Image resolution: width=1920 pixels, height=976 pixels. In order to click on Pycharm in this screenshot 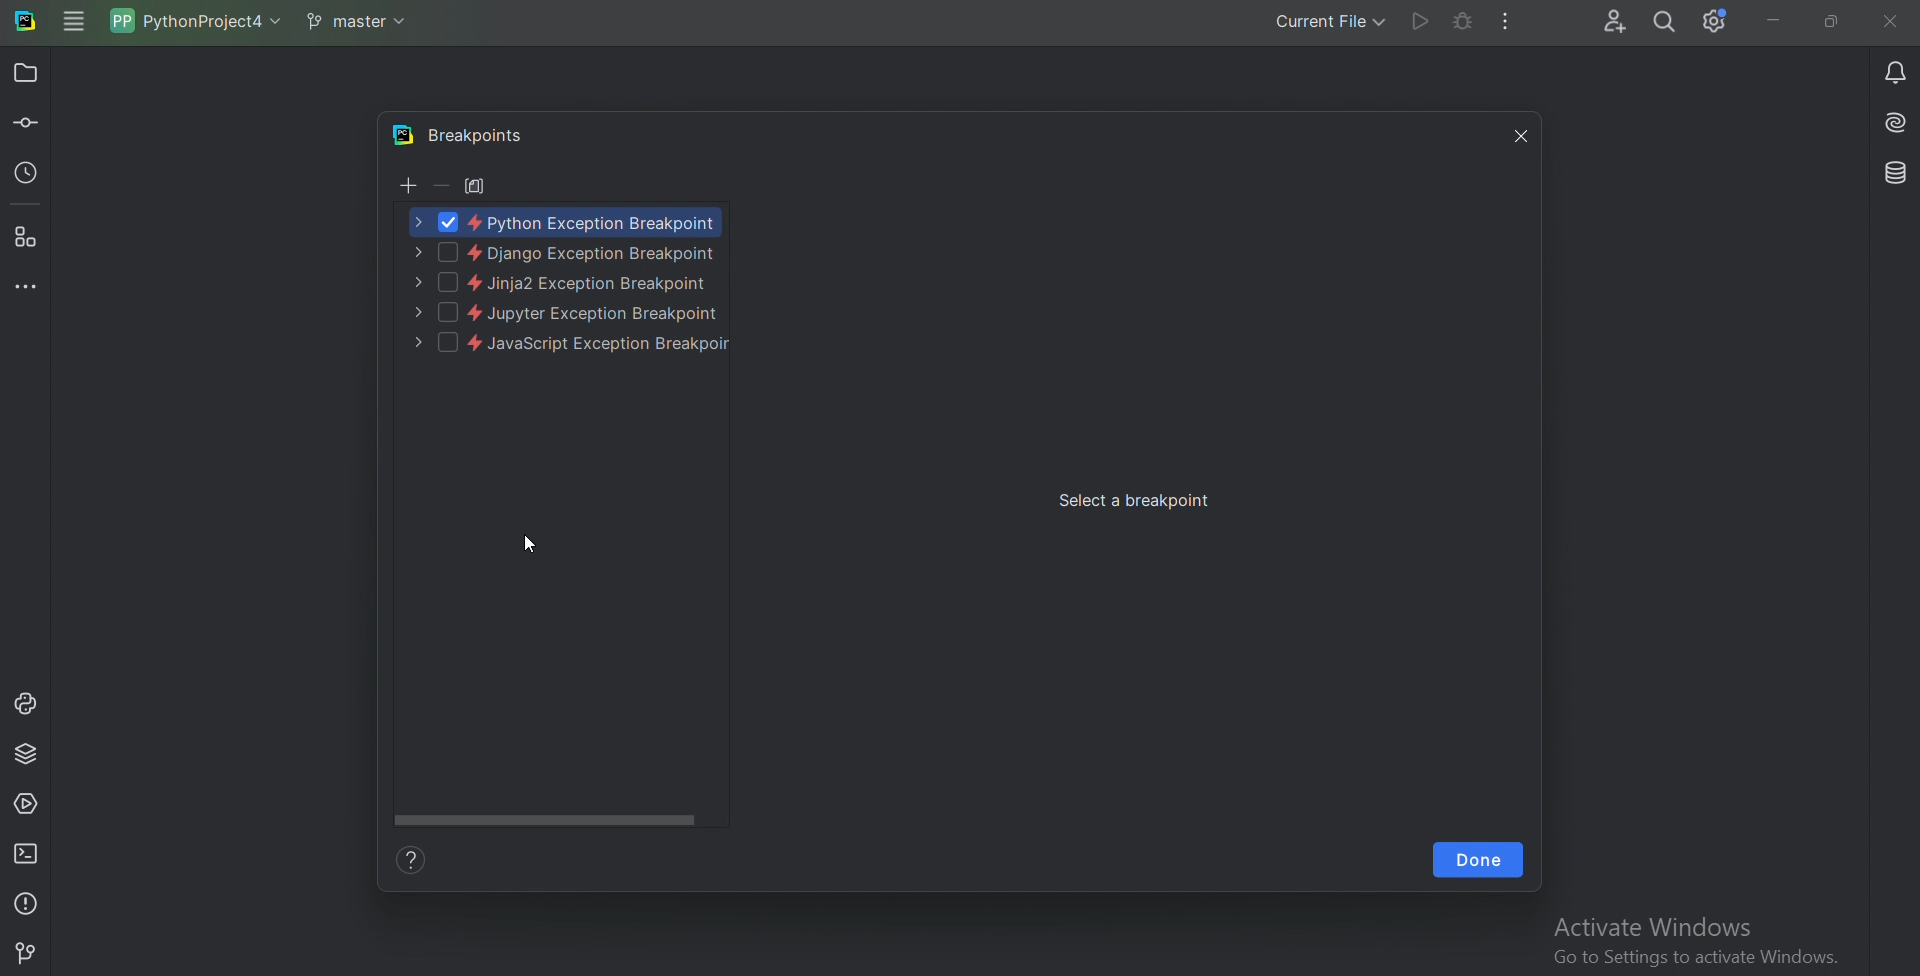, I will do `click(26, 23)`.